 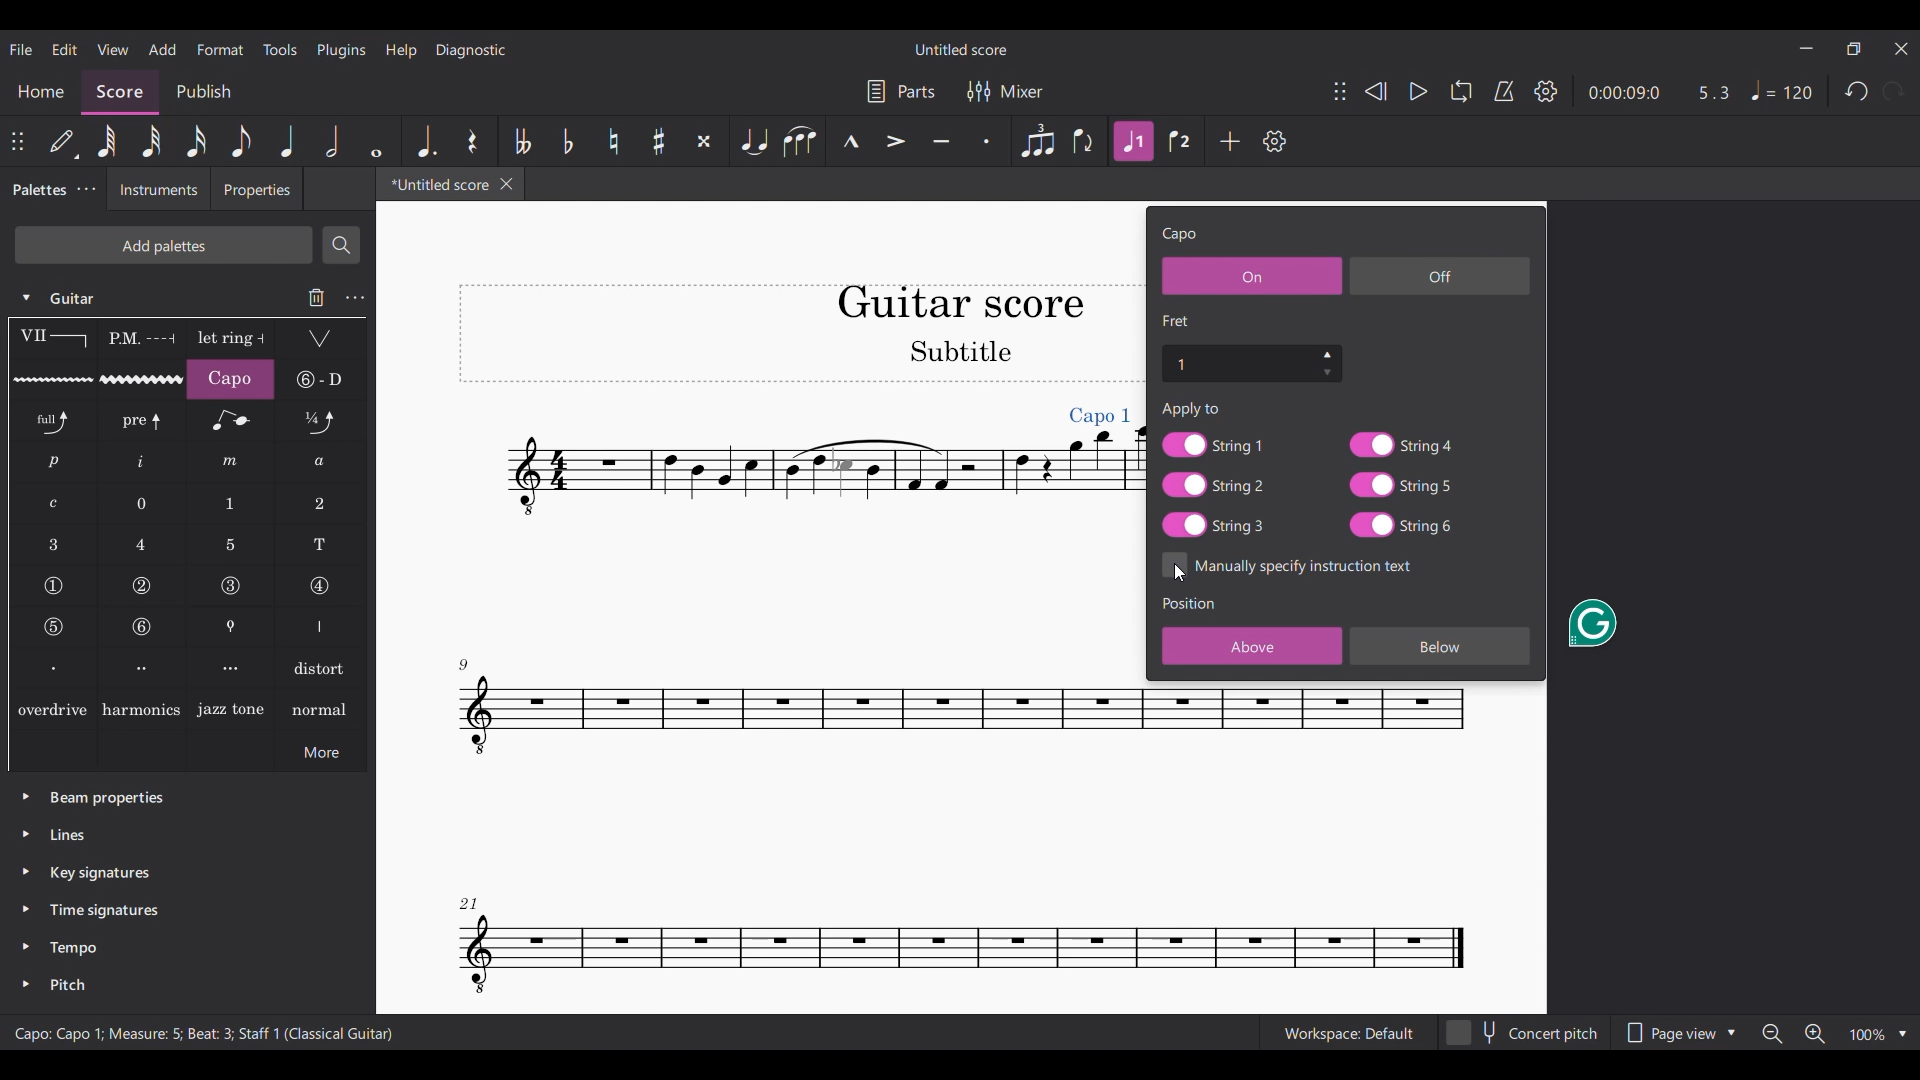 I want to click on Section title, so click(x=1177, y=320).